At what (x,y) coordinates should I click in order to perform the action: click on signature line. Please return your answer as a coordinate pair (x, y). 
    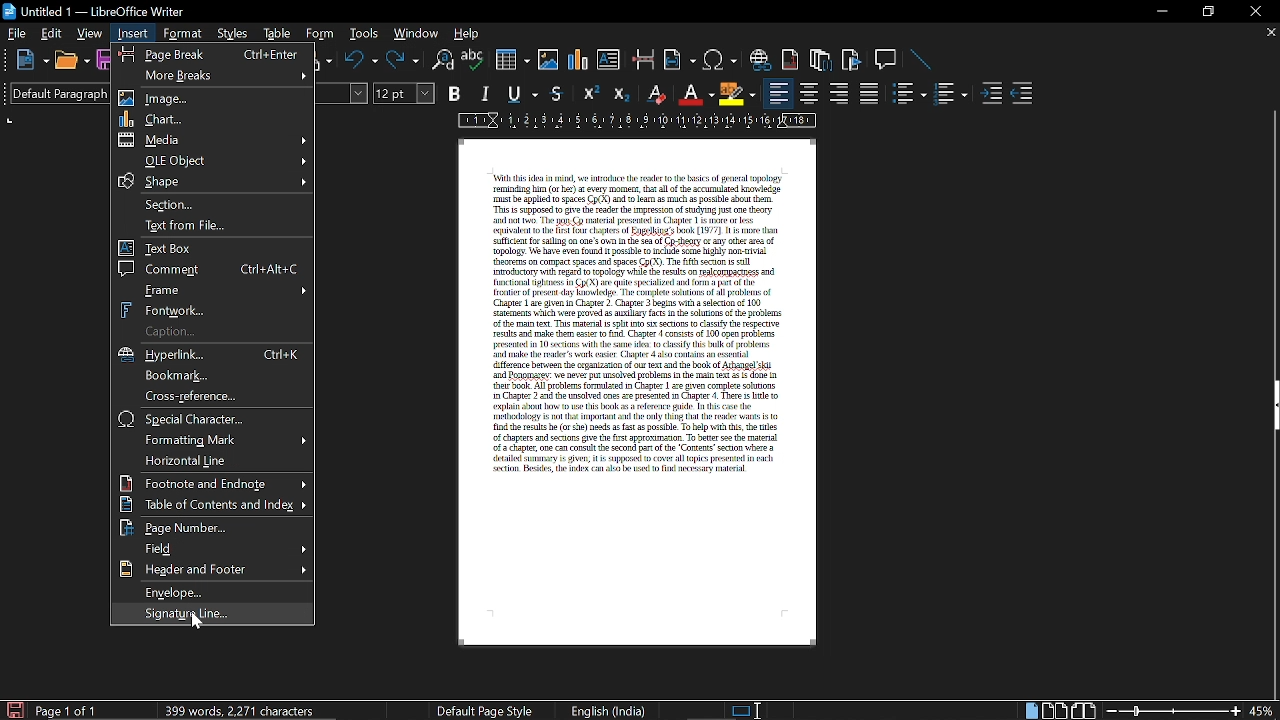
    Looking at the image, I should click on (210, 613).